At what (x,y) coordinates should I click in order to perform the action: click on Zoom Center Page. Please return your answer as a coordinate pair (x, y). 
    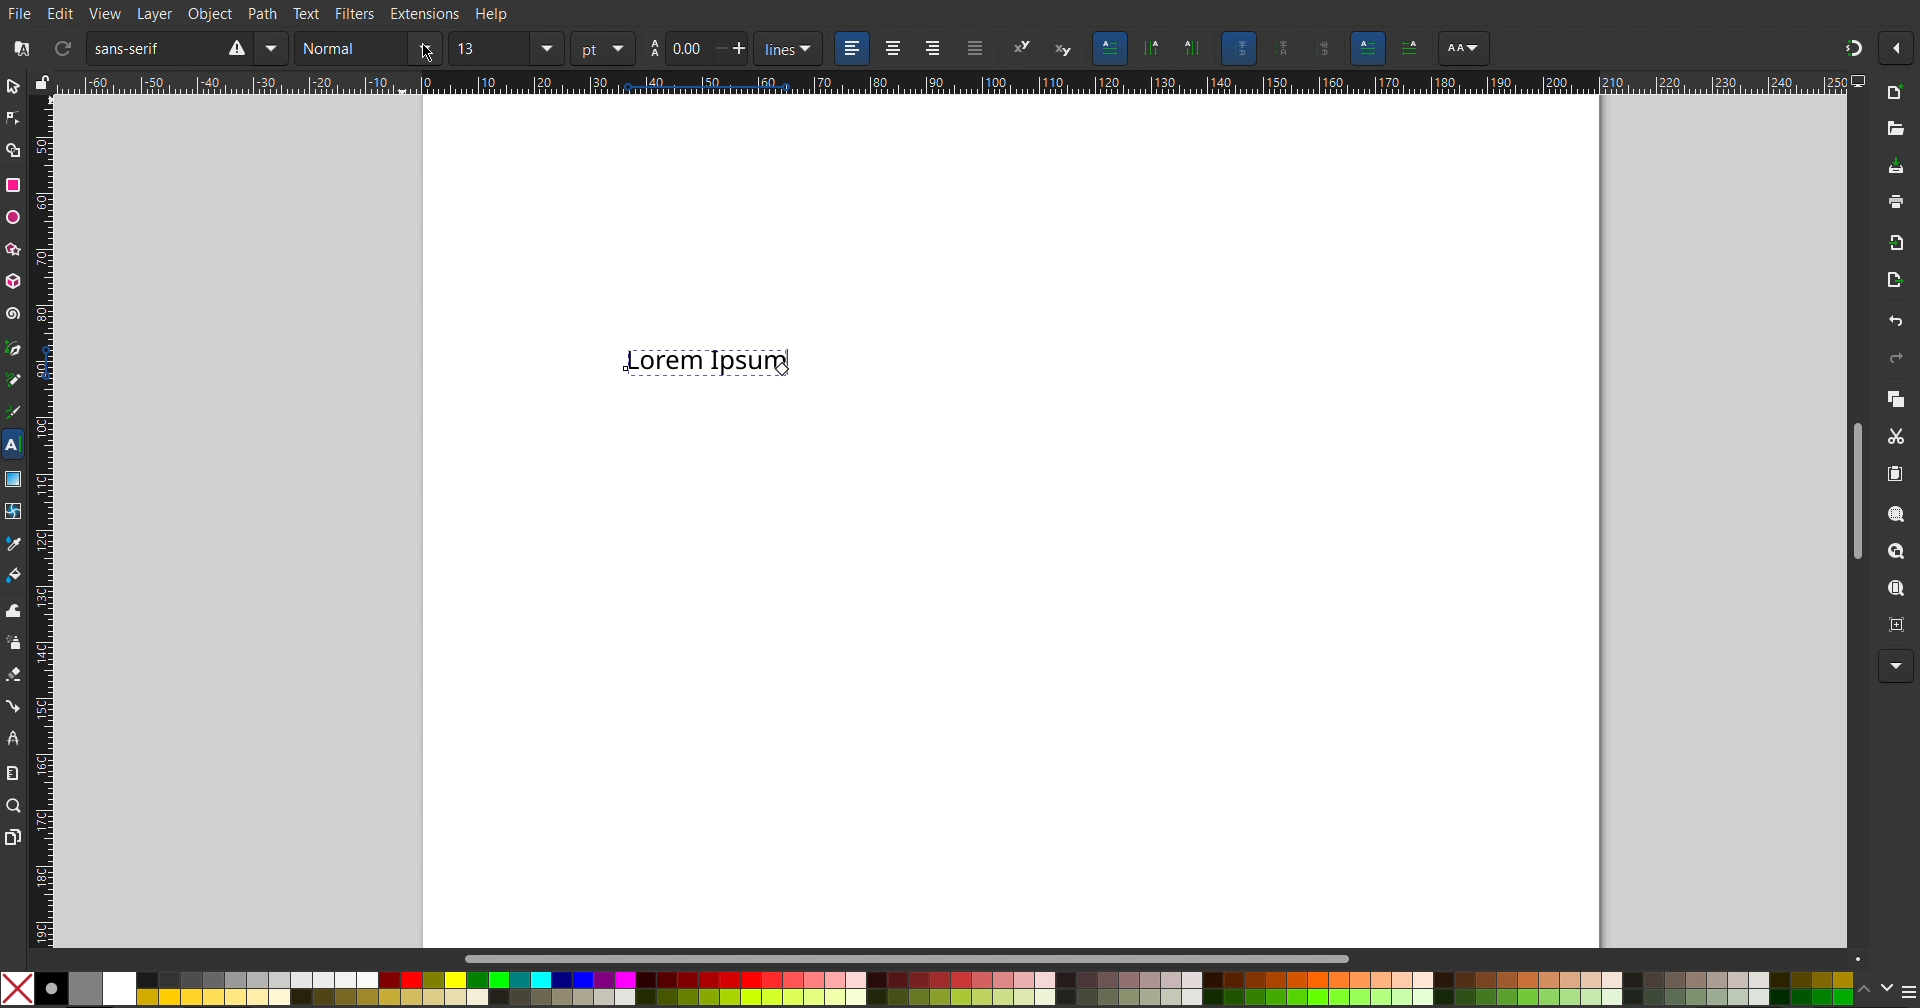
    Looking at the image, I should click on (1894, 623).